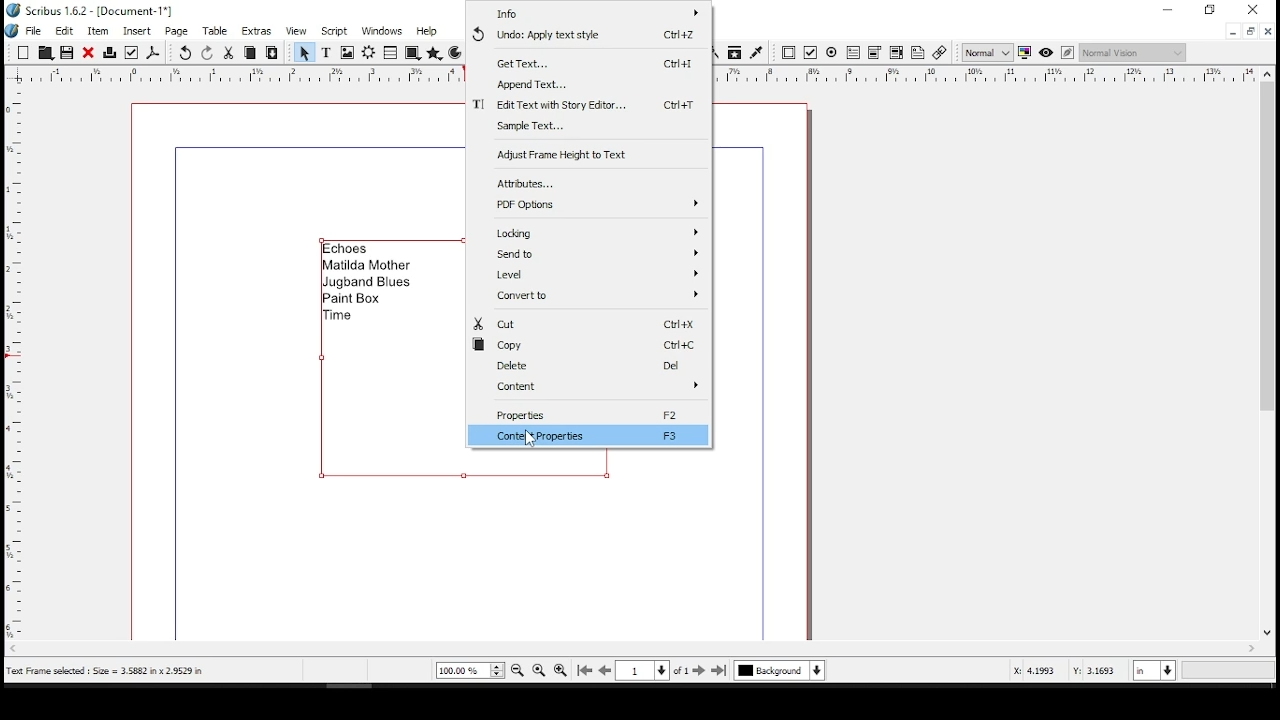 Image resolution: width=1280 pixels, height=720 pixels. I want to click on scroll bar, so click(627, 649).